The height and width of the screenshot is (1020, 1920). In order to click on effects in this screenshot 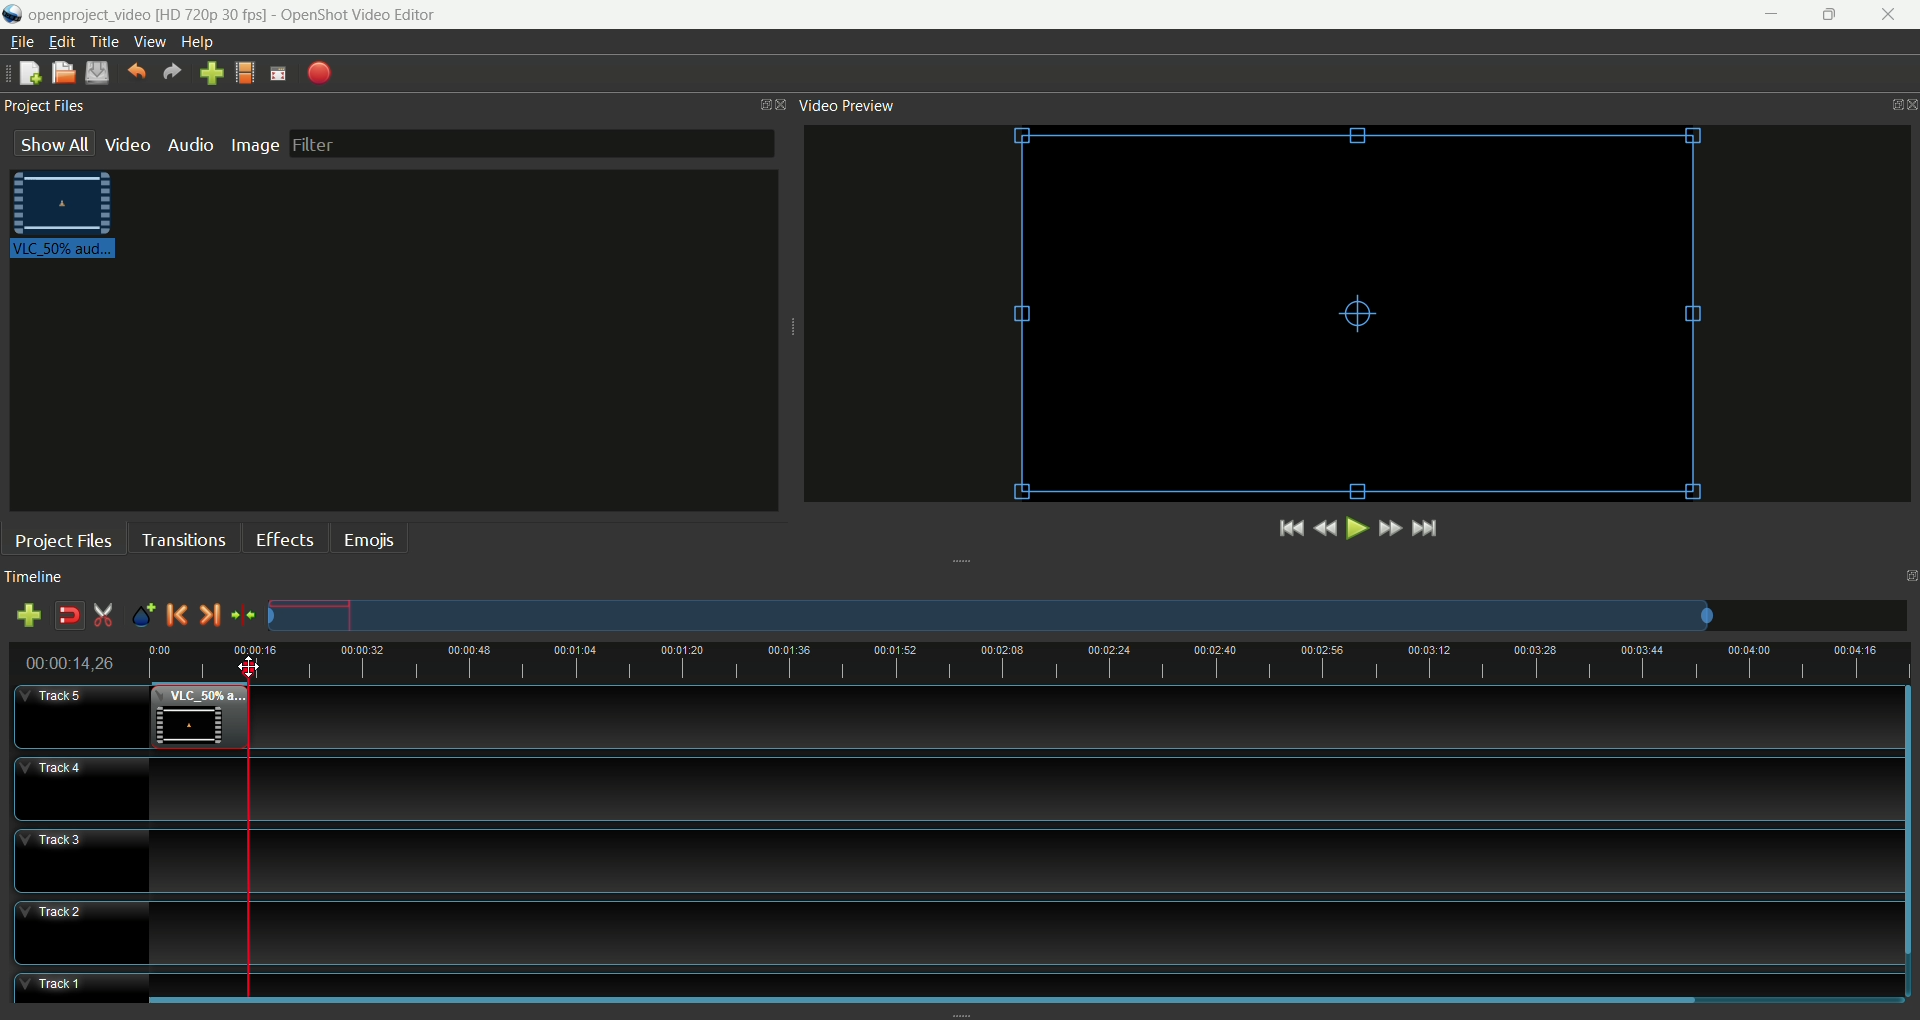, I will do `click(285, 536)`.